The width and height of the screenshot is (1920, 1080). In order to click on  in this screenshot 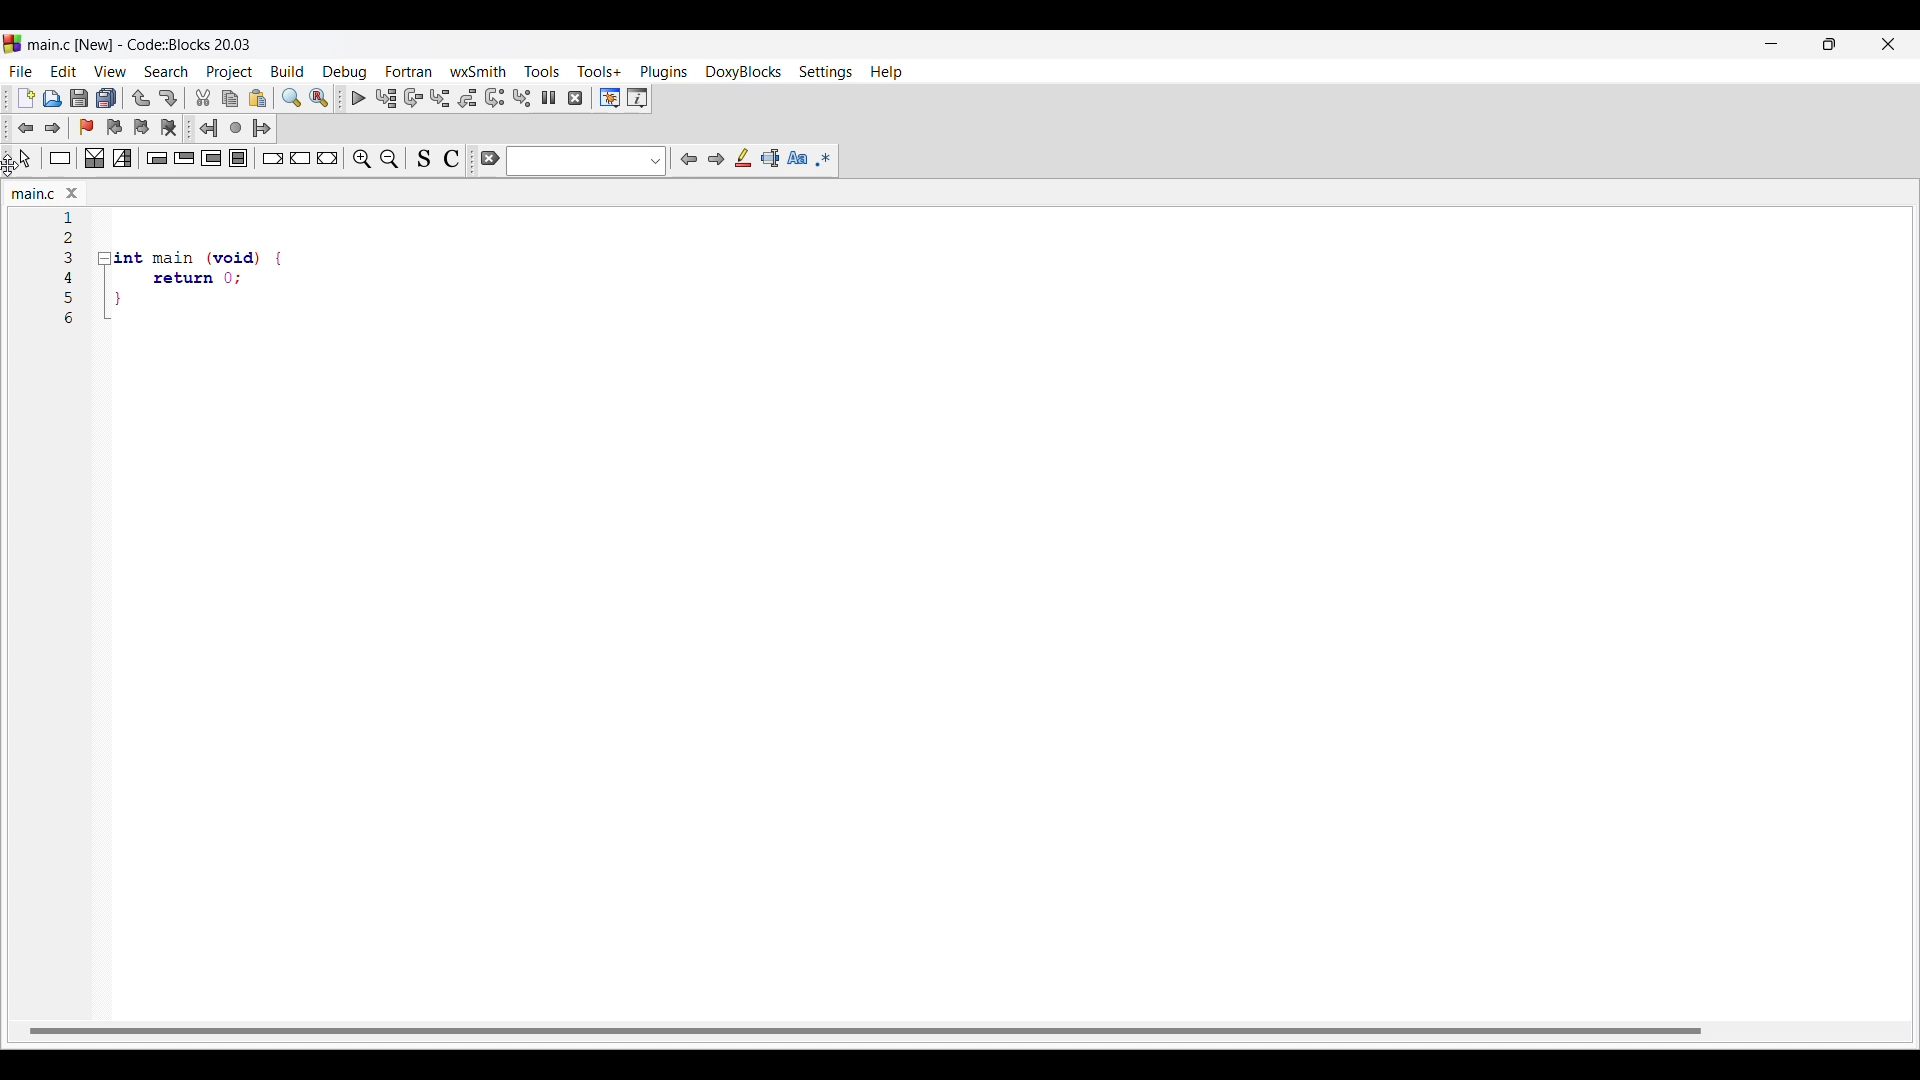, I will do `click(71, 257)`.